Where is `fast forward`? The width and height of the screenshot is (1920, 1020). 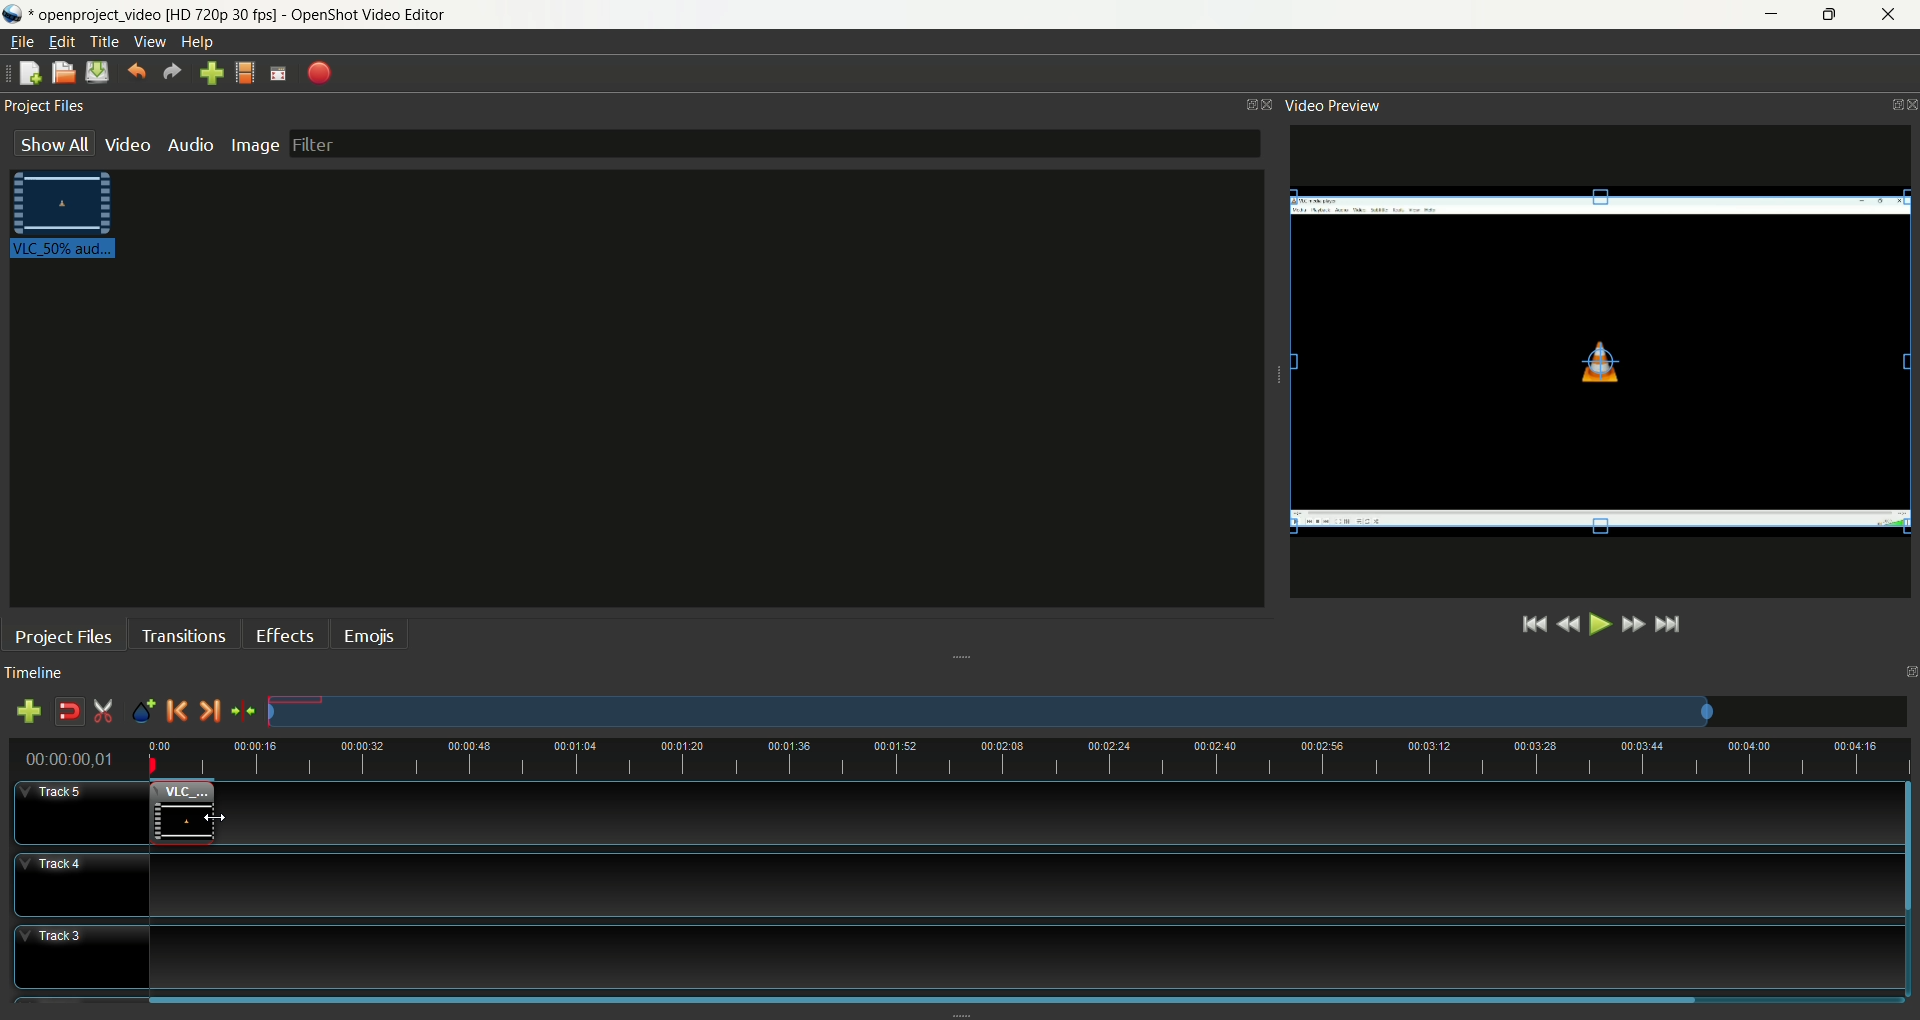
fast forward is located at coordinates (1634, 624).